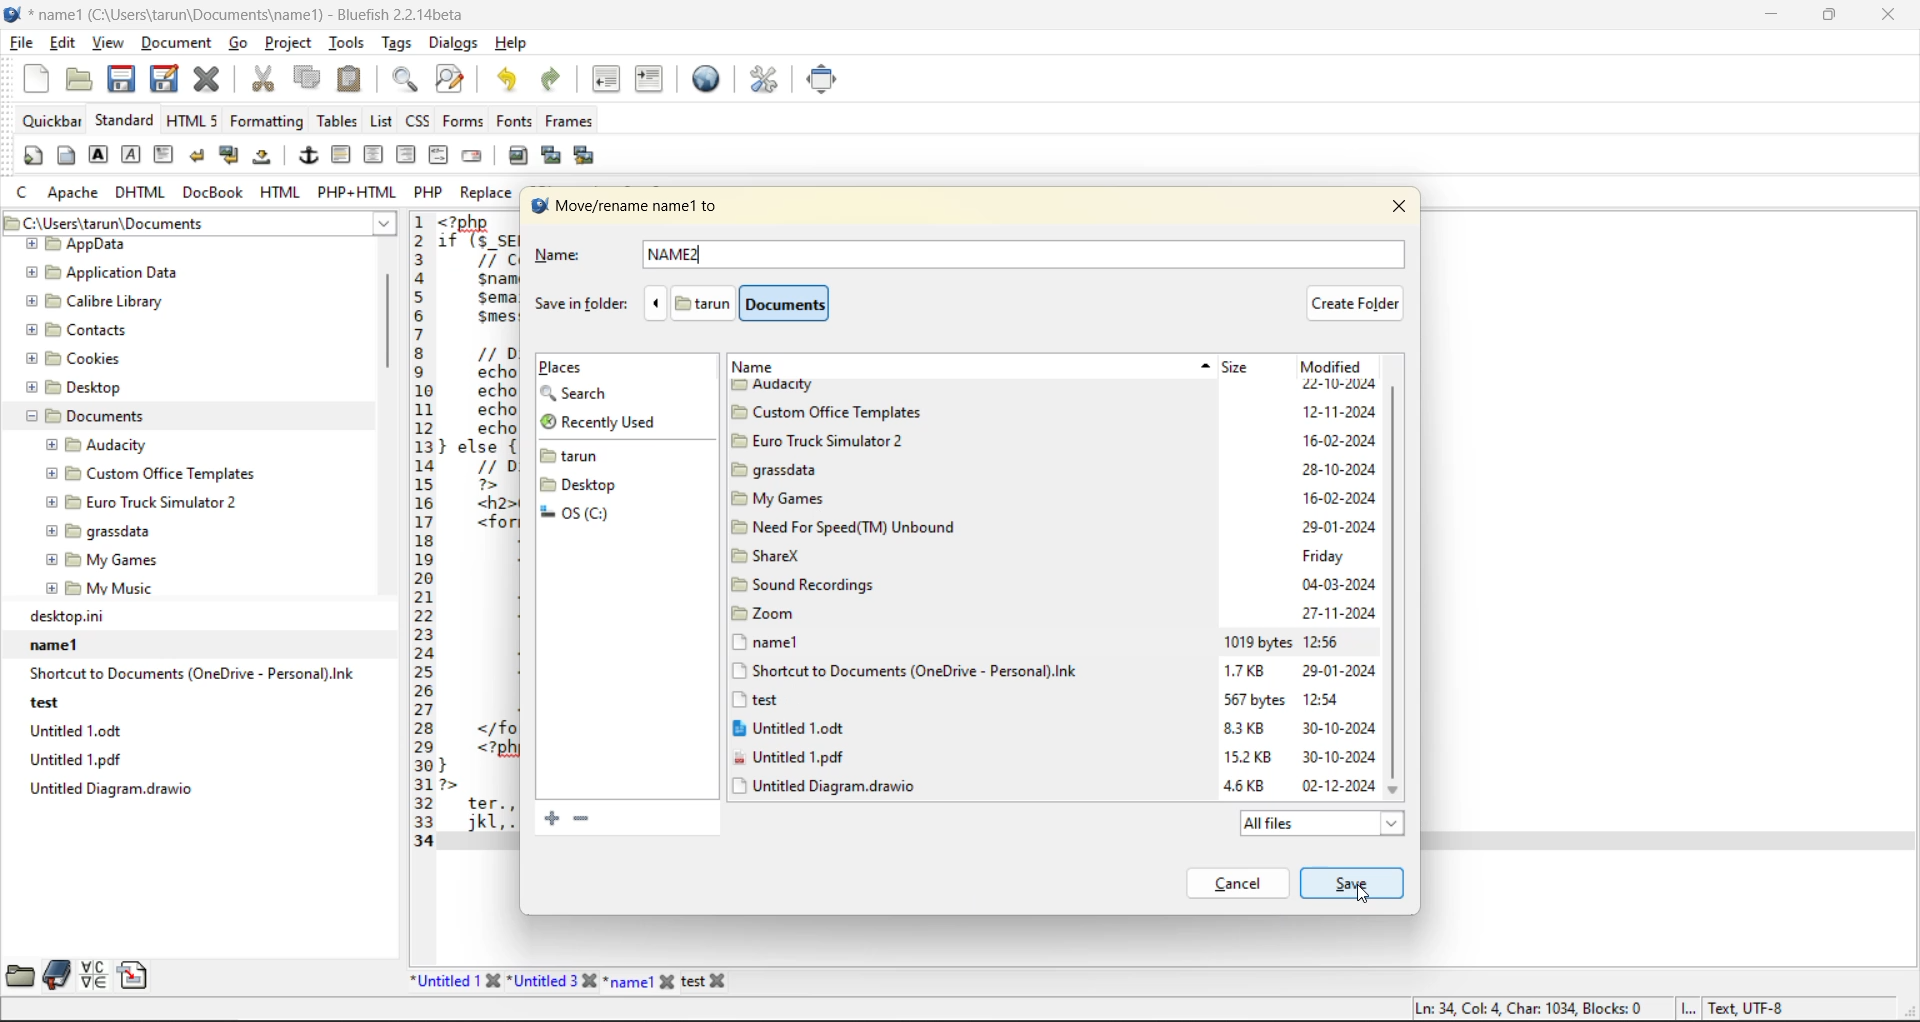 This screenshot has height=1022, width=1920. Describe the element at coordinates (126, 123) in the screenshot. I see `standard` at that location.